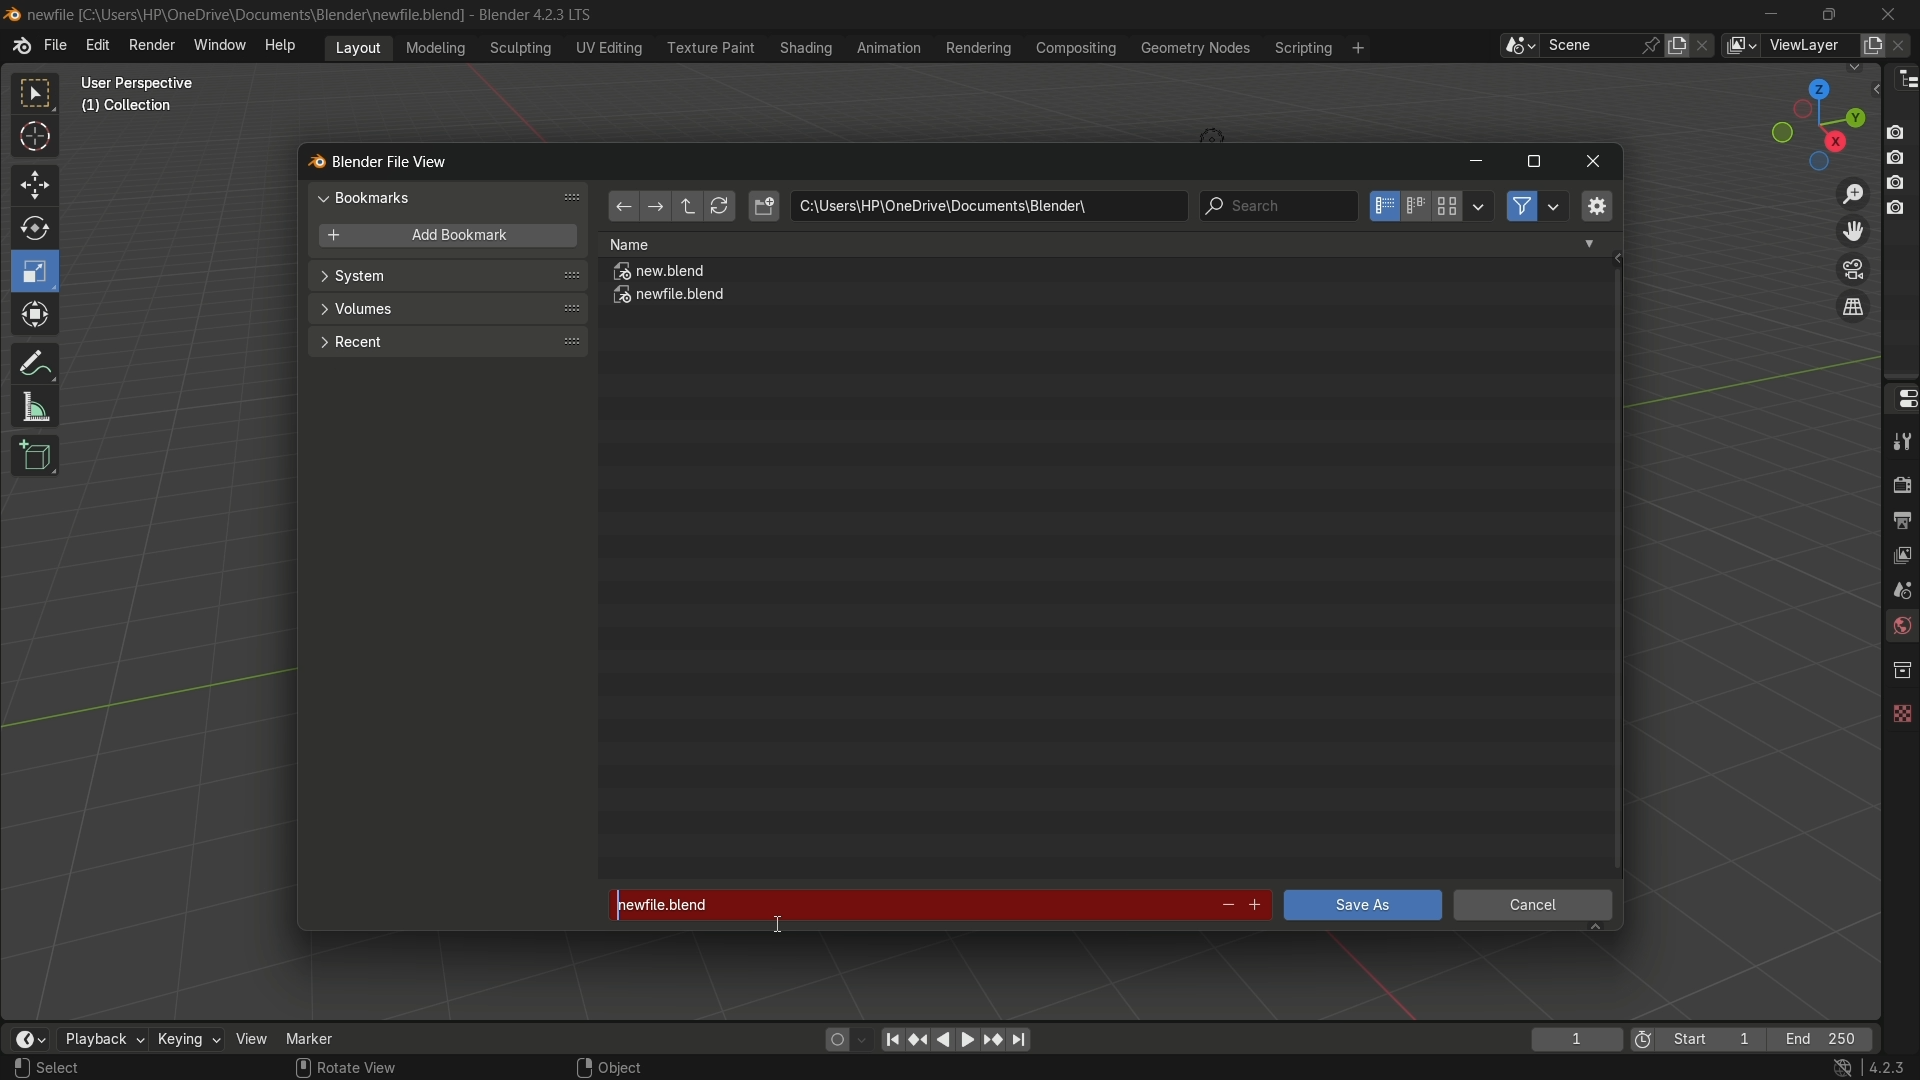 The width and height of the screenshot is (1920, 1080). What do you see at coordinates (187, 1041) in the screenshot?
I see `keying` at bounding box center [187, 1041].